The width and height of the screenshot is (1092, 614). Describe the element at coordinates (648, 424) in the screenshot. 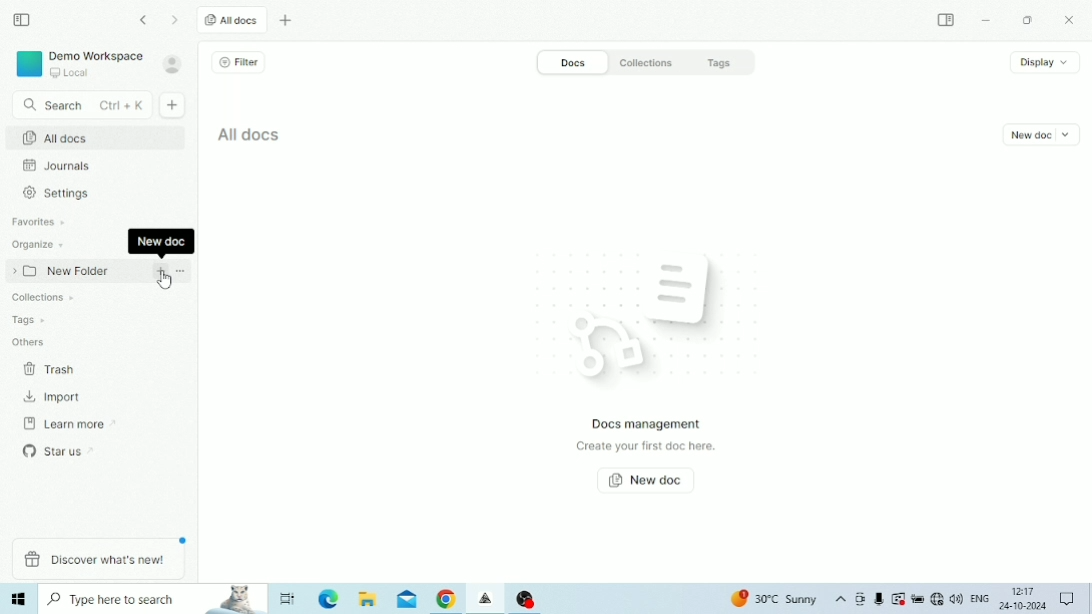

I see `Docs management` at that location.